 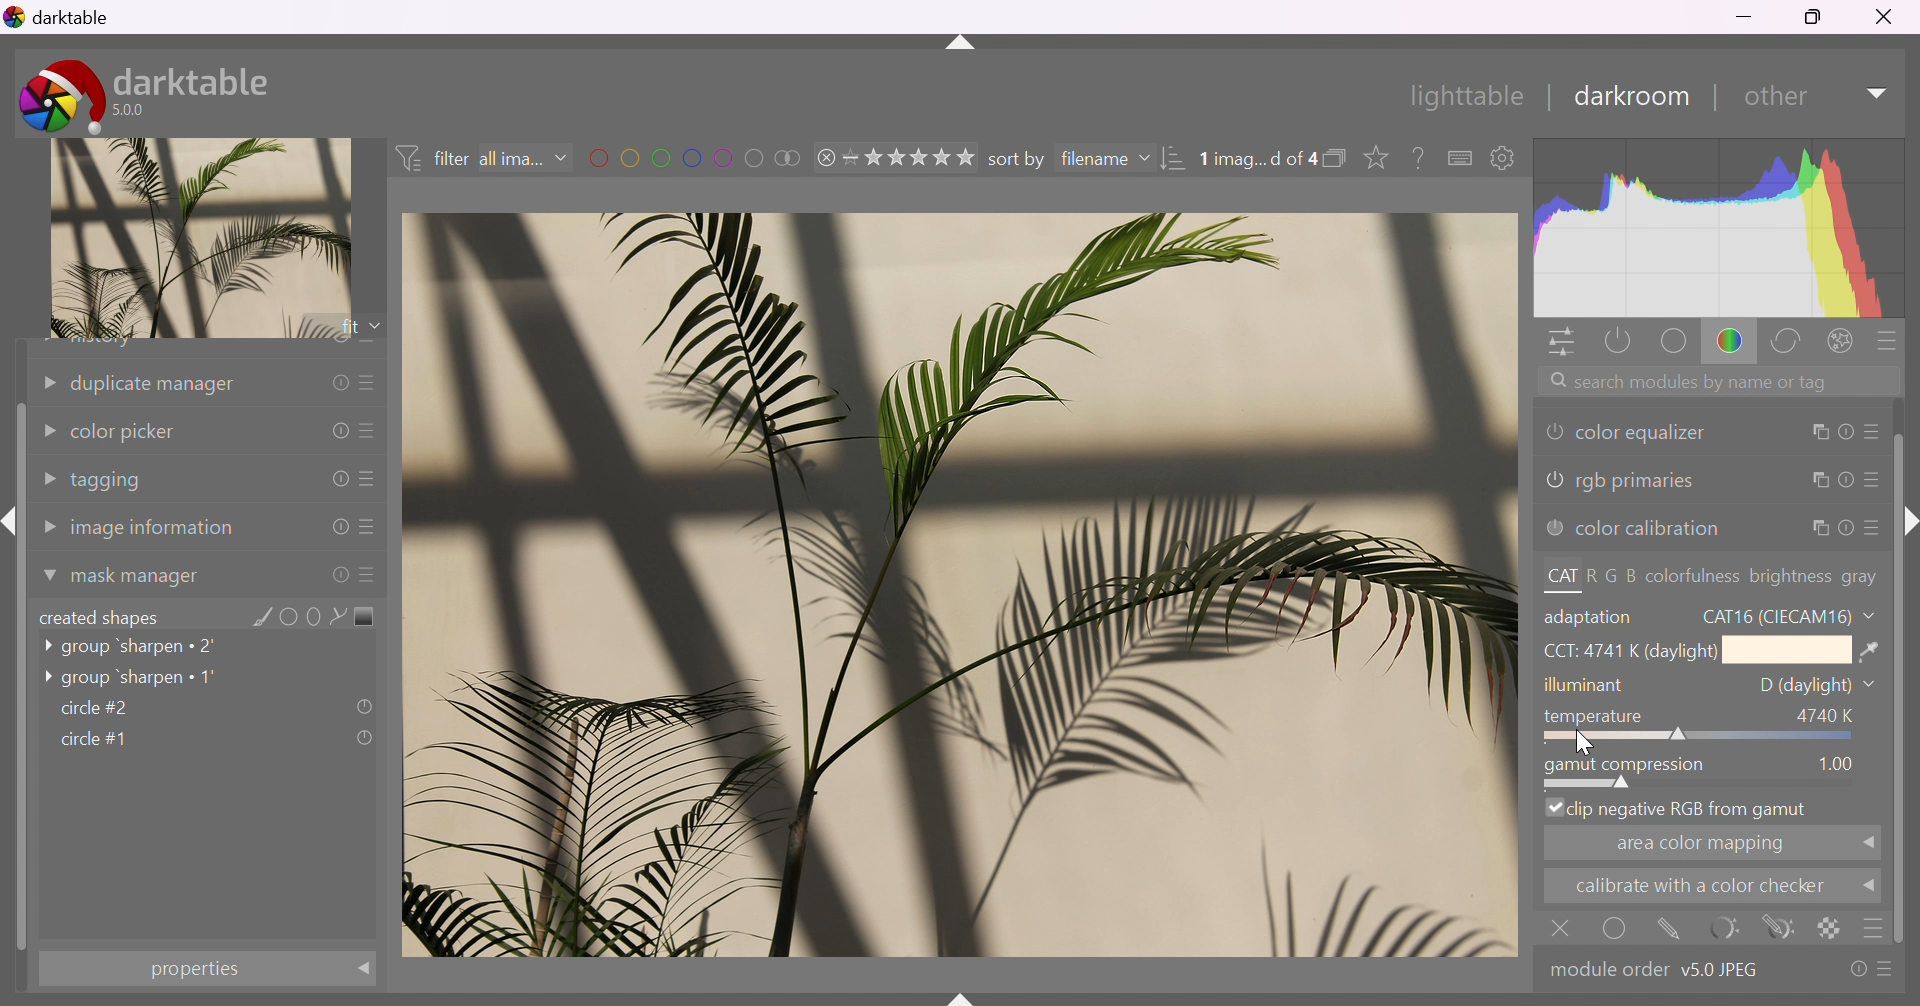 What do you see at coordinates (486, 156) in the screenshot?
I see `filter all images` at bounding box center [486, 156].